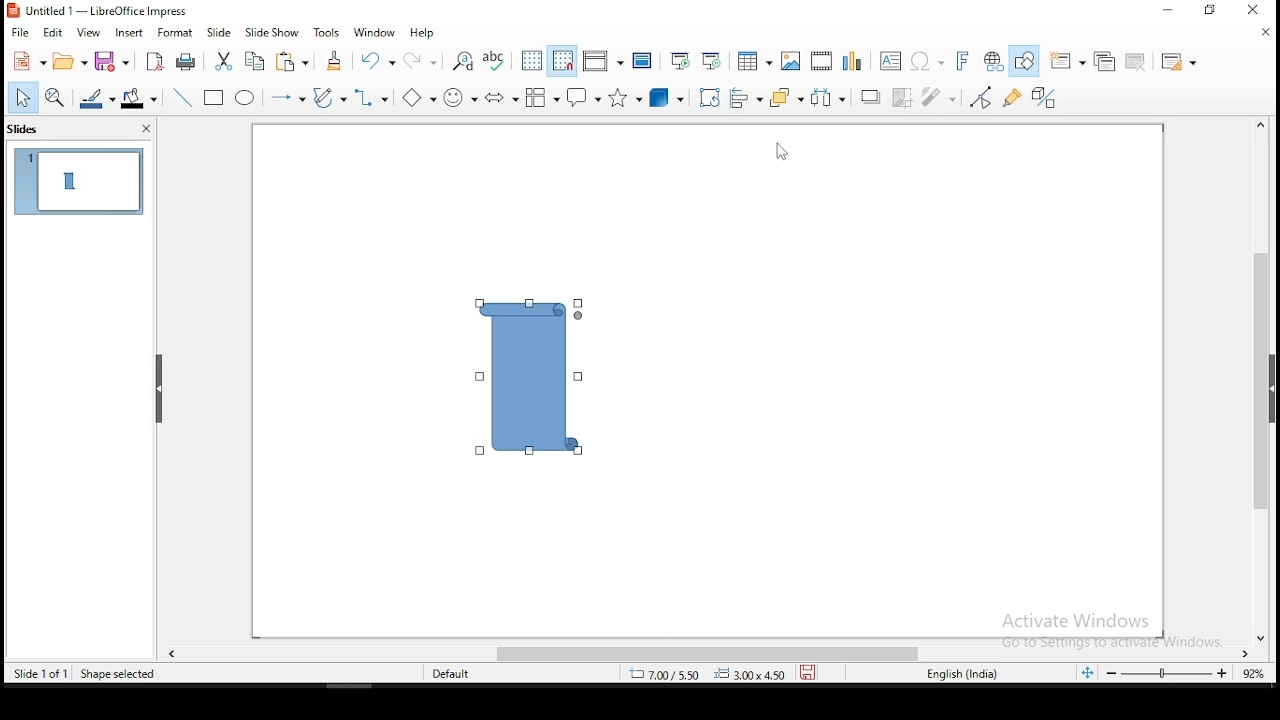  Describe the element at coordinates (82, 182) in the screenshot. I see `slide 1` at that location.